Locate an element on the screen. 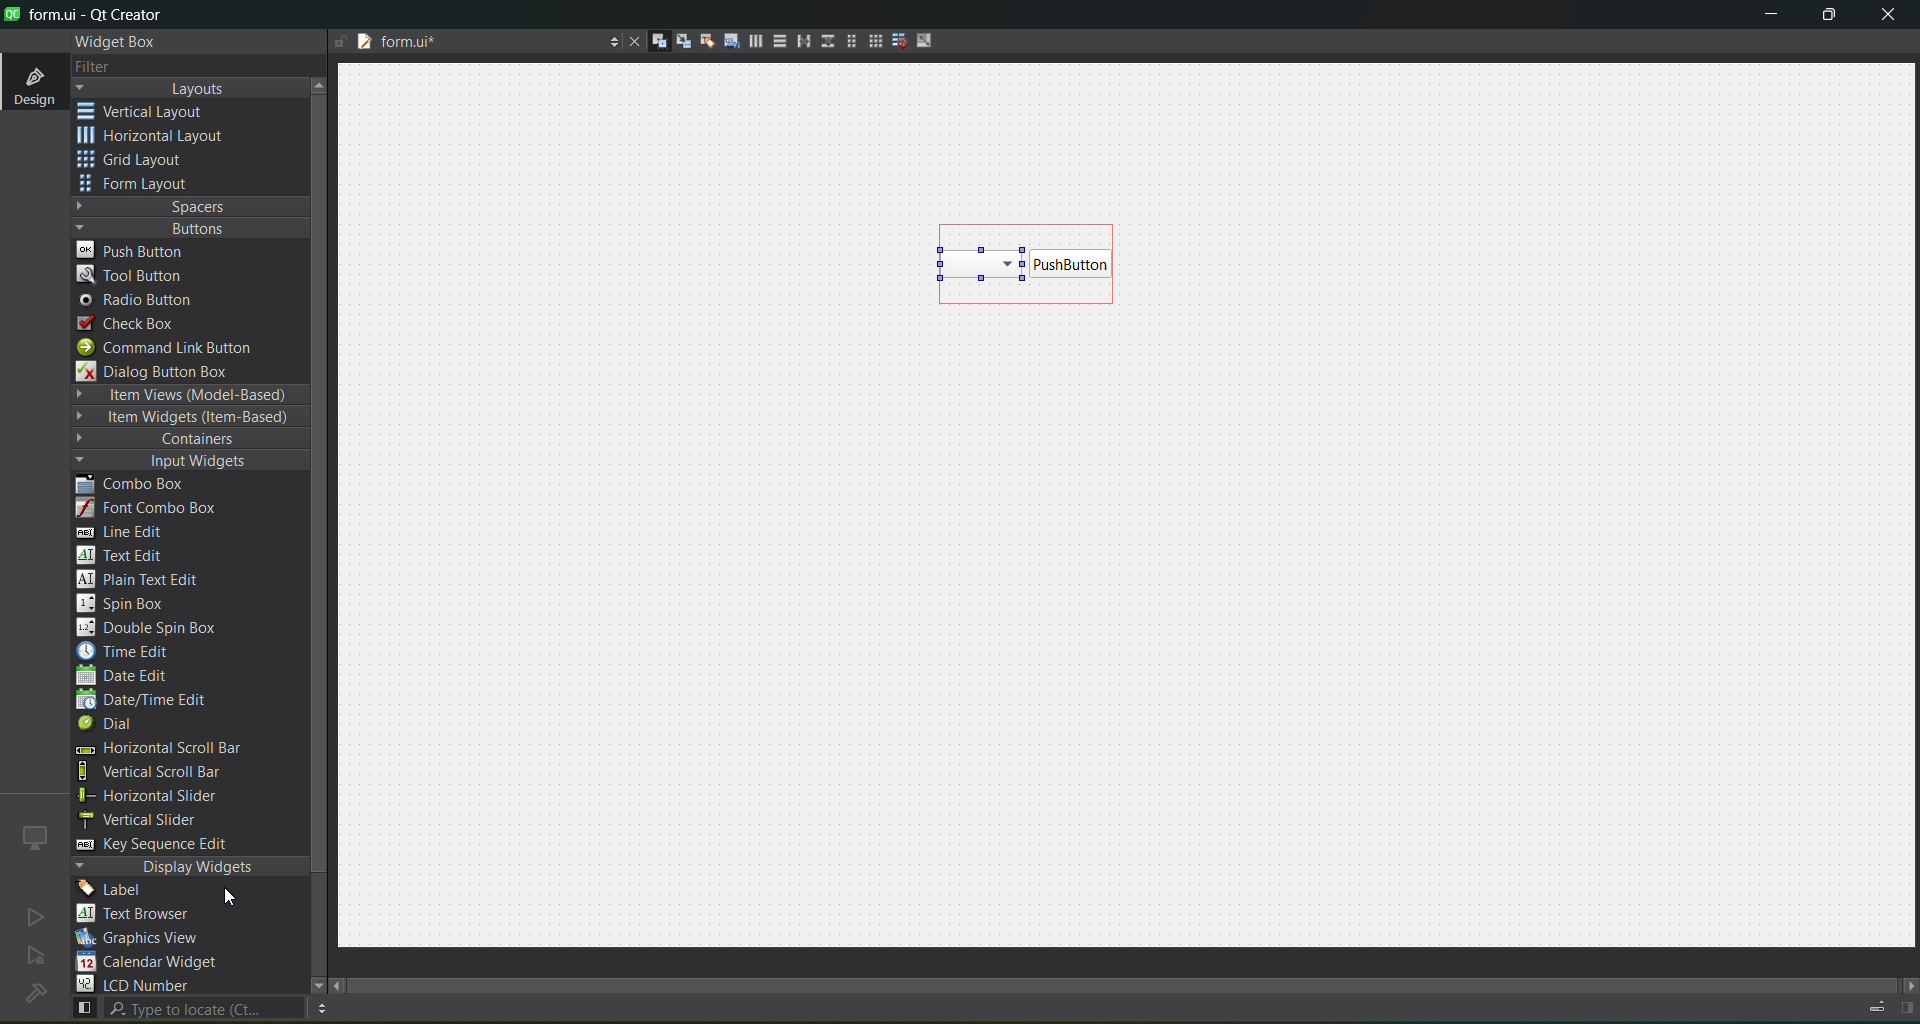 Image resolution: width=1920 pixels, height=1024 pixels. input widgets is located at coordinates (180, 462).